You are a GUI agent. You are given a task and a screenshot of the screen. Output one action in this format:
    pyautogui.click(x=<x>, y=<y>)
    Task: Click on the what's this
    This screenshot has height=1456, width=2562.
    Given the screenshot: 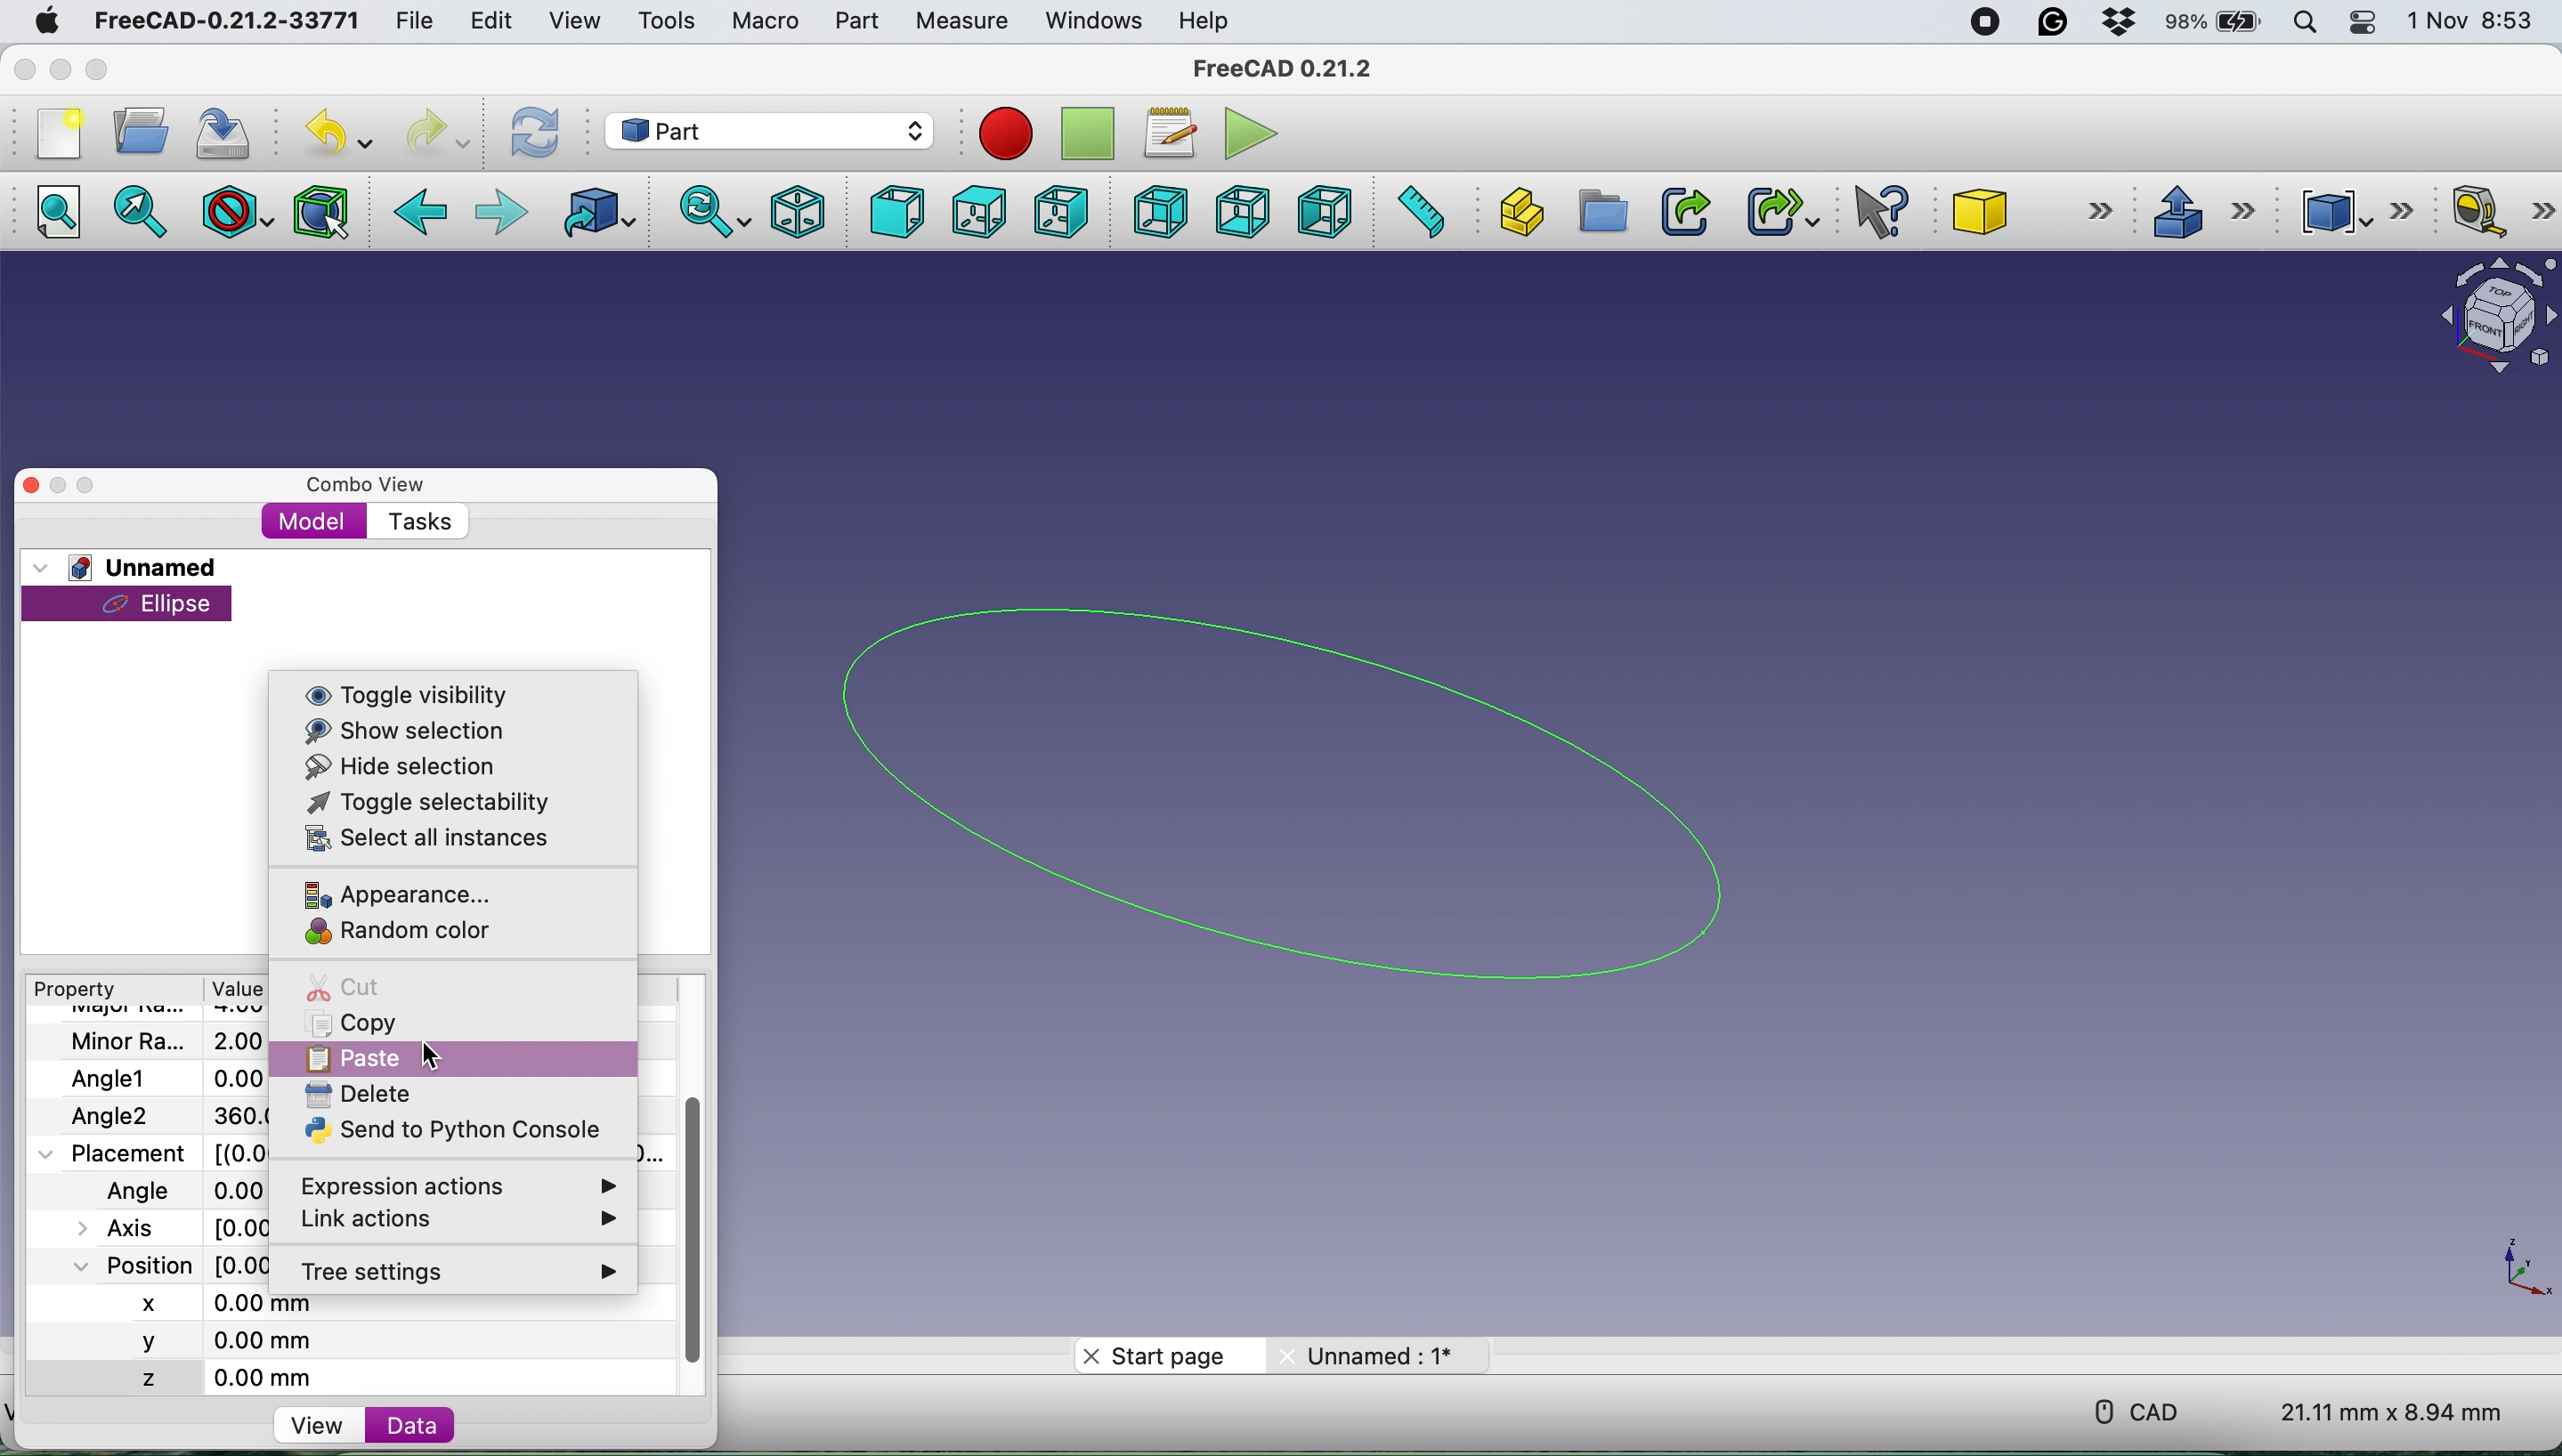 What is the action you would take?
    pyautogui.click(x=1887, y=213)
    